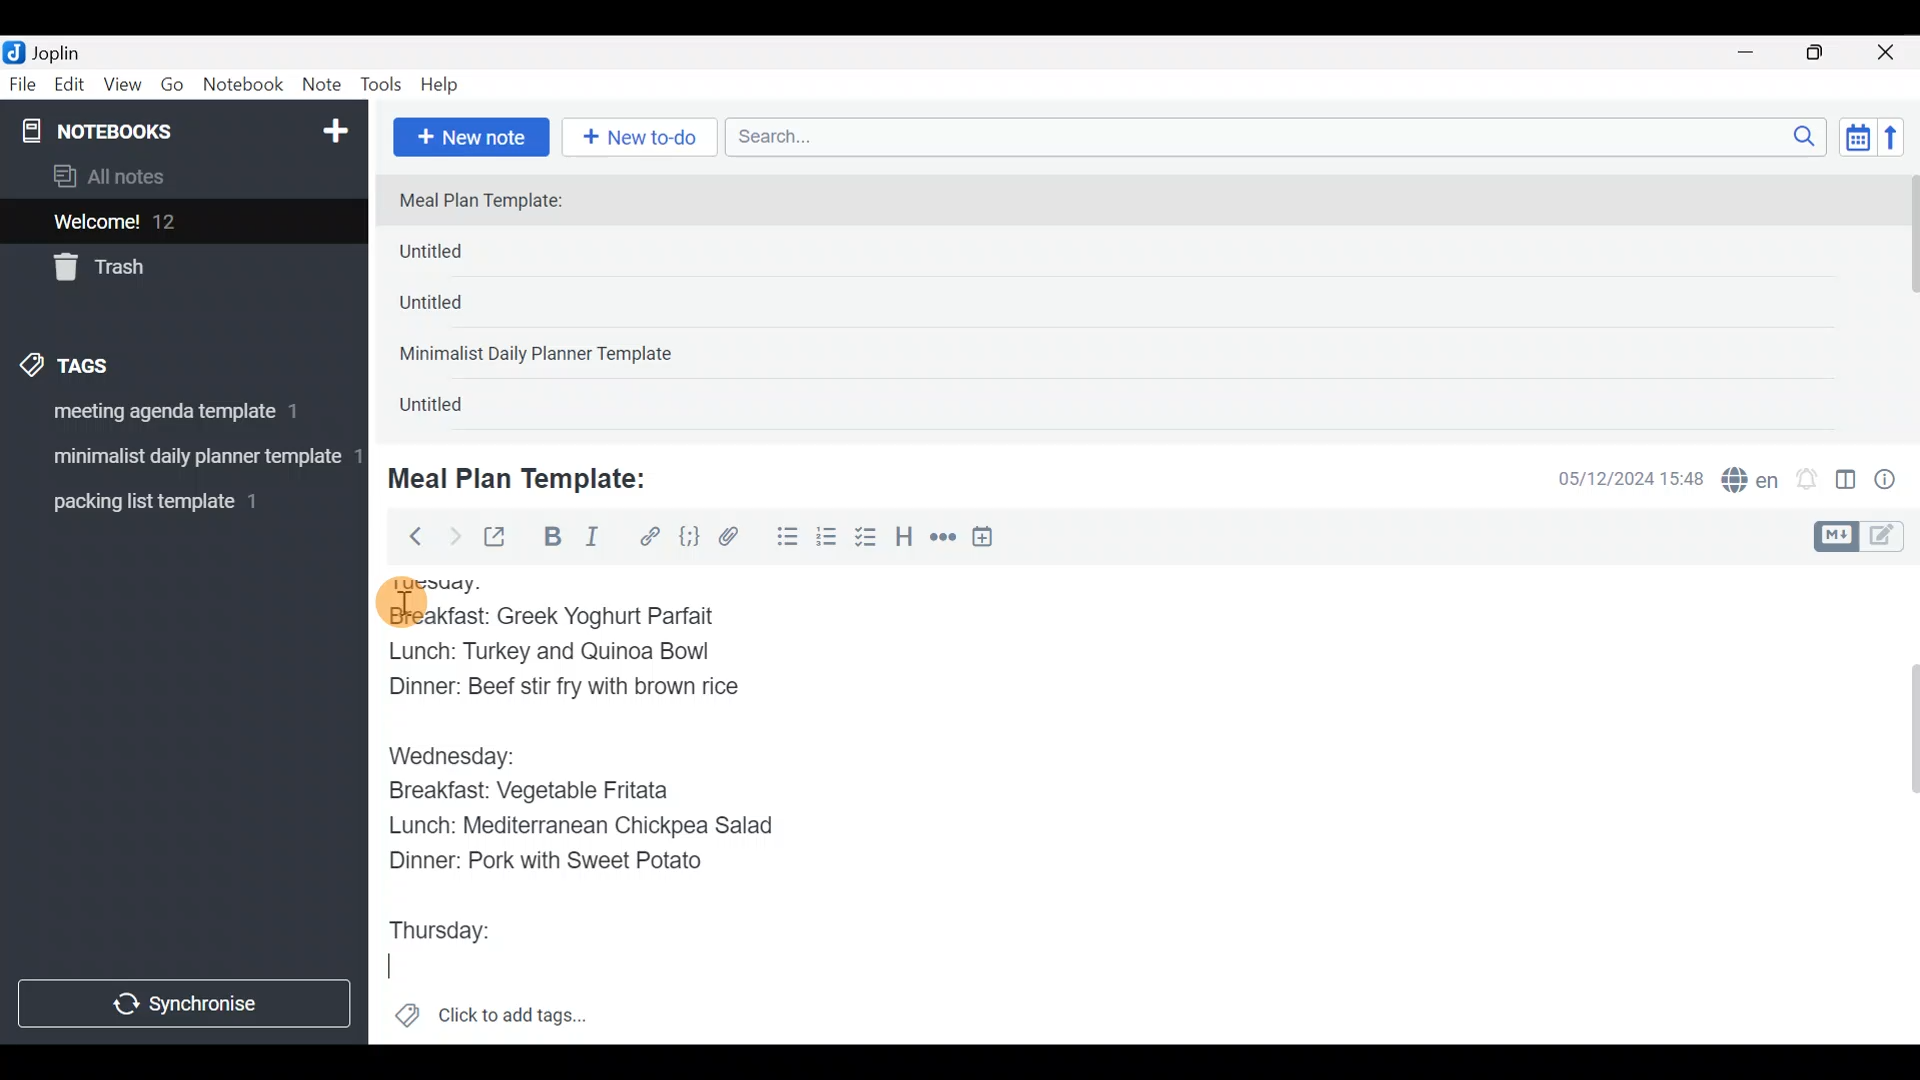 The image size is (1920, 1080). I want to click on Insert time, so click(992, 540).